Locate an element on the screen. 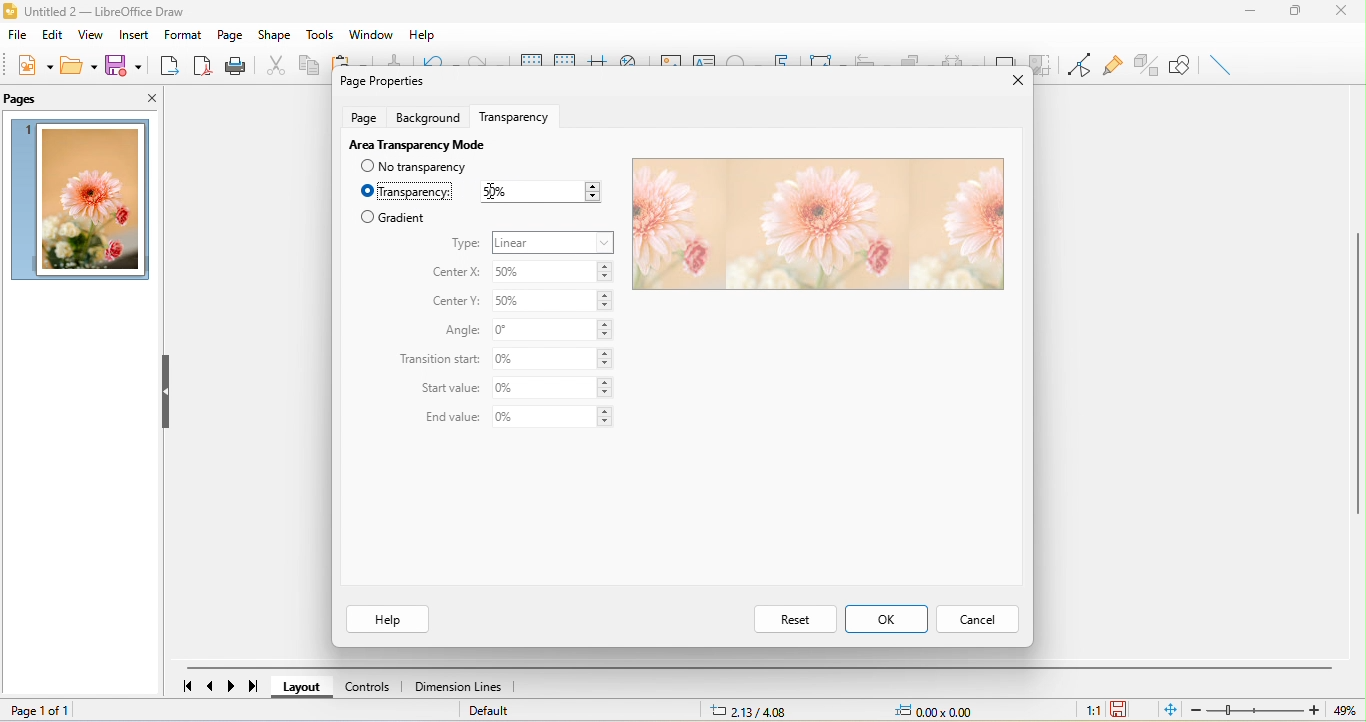 The width and height of the screenshot is (1366, 722). image is located at coordinates (82, 200).